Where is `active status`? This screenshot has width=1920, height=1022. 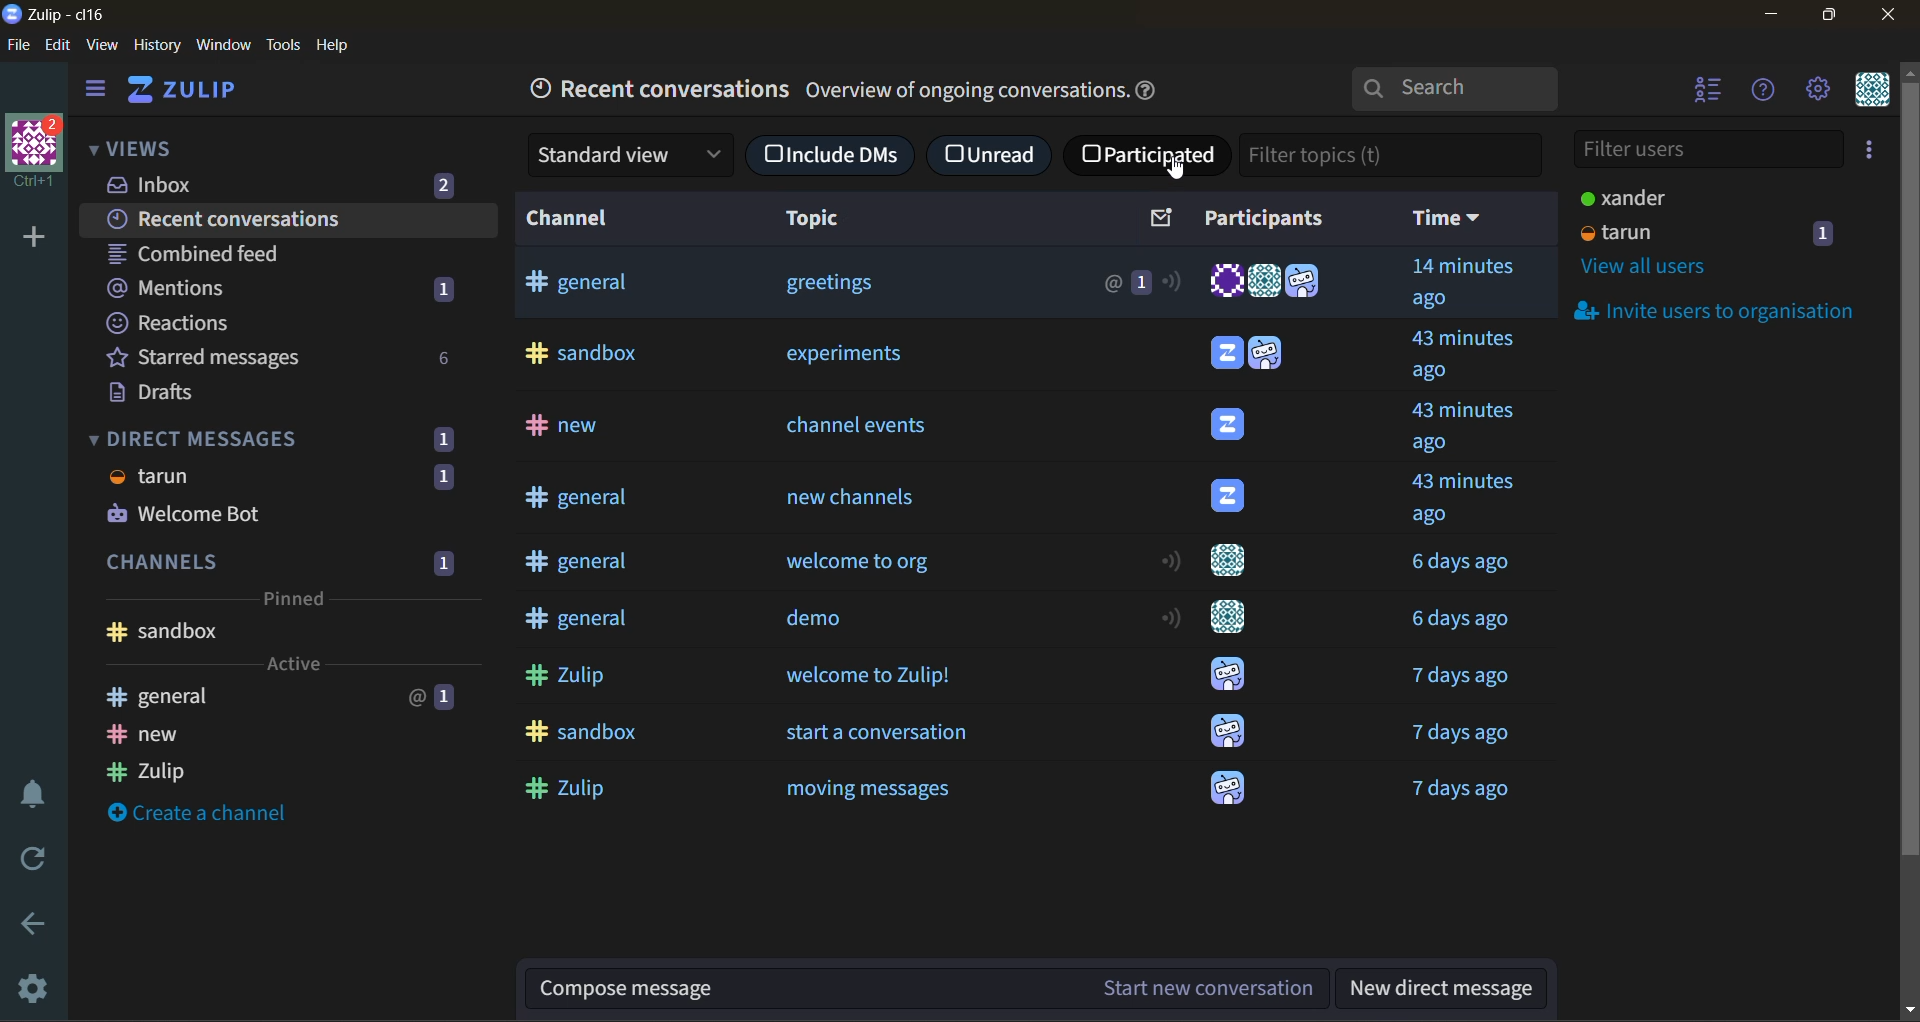
active status is located at coordinates (1170, 618).